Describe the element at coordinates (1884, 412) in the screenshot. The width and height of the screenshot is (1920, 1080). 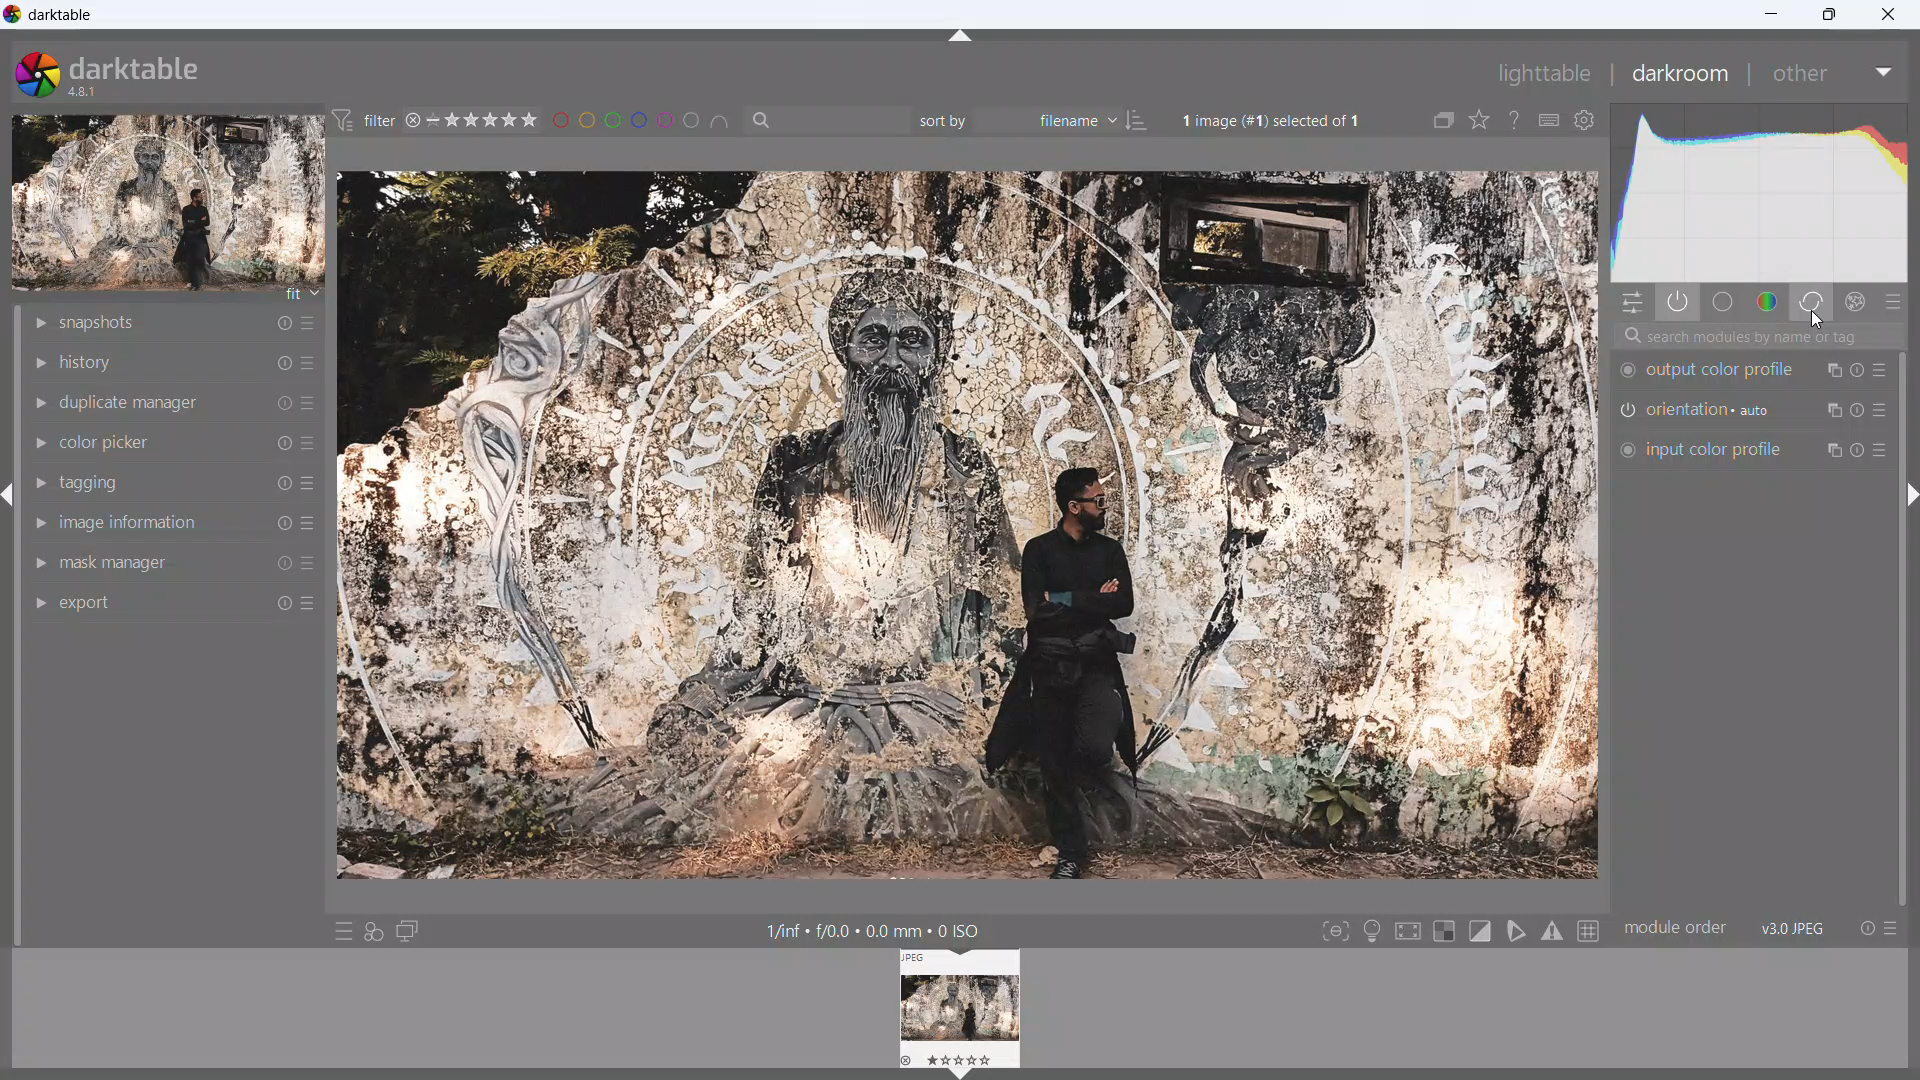
I see `` at that location.